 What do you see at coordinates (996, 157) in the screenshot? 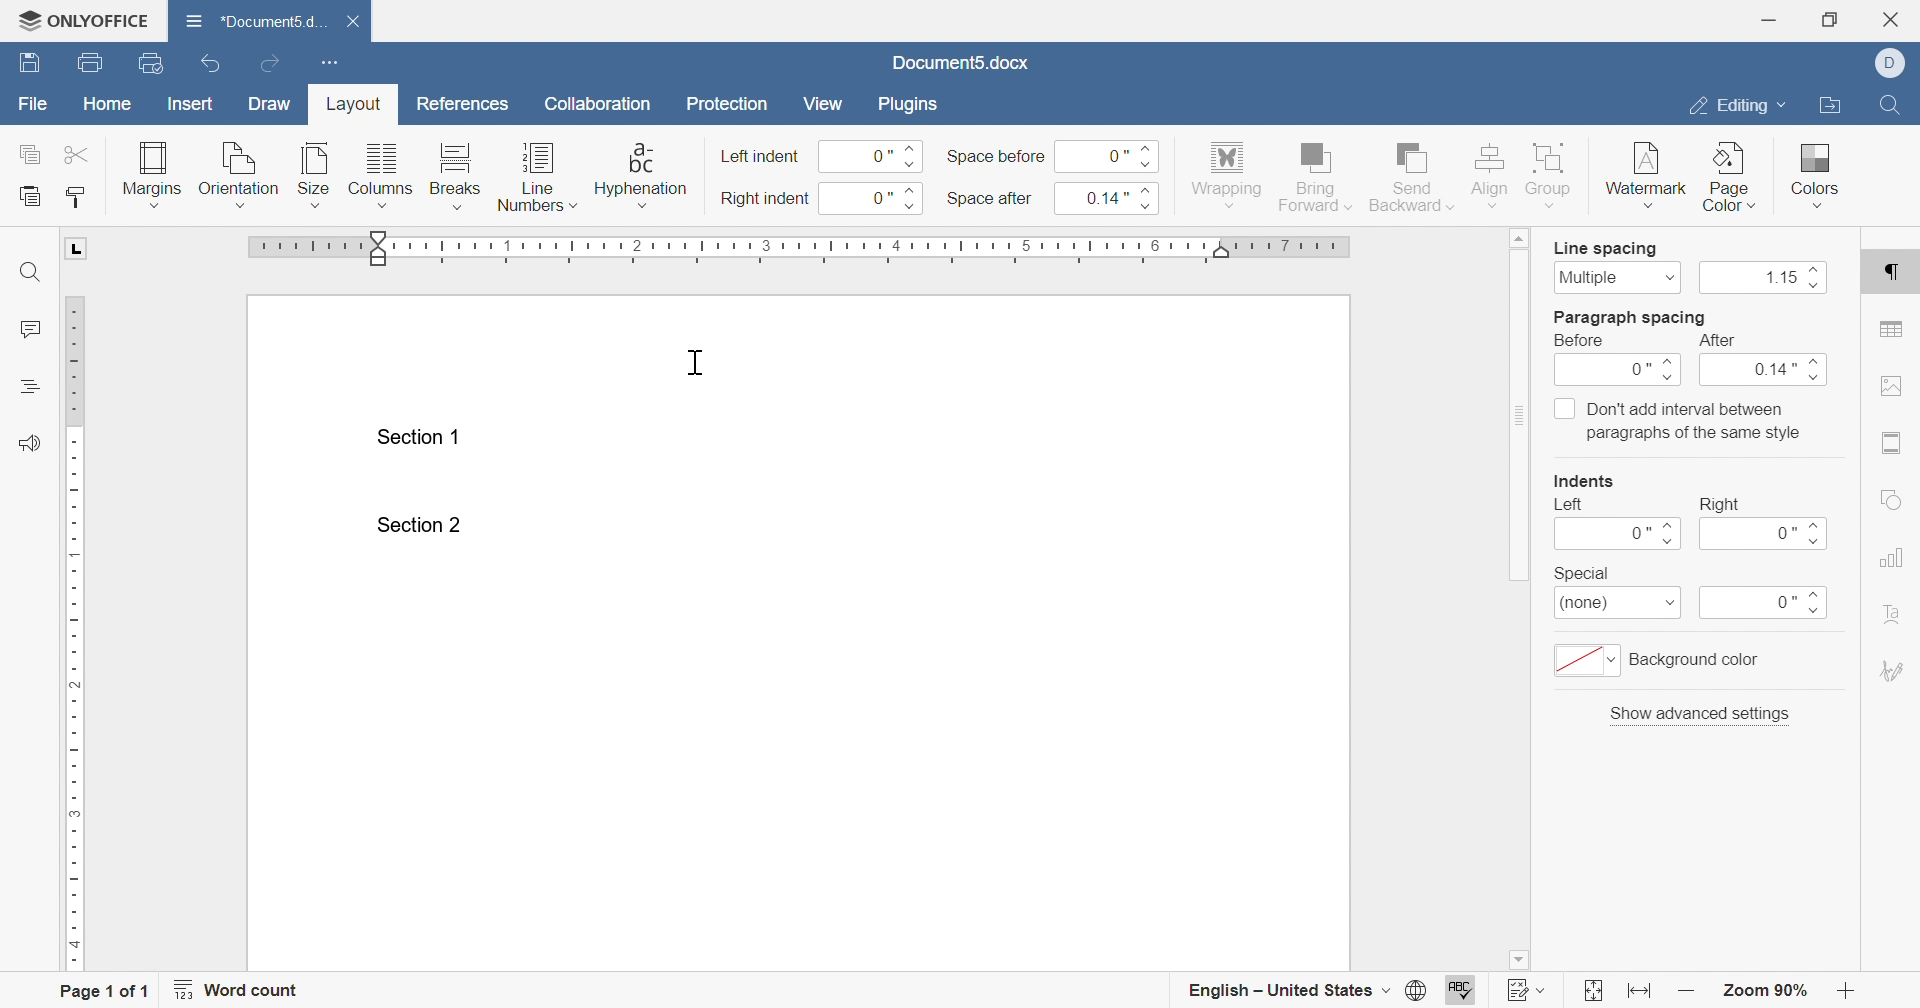
I see `space before` at bounding box center [996, 157].